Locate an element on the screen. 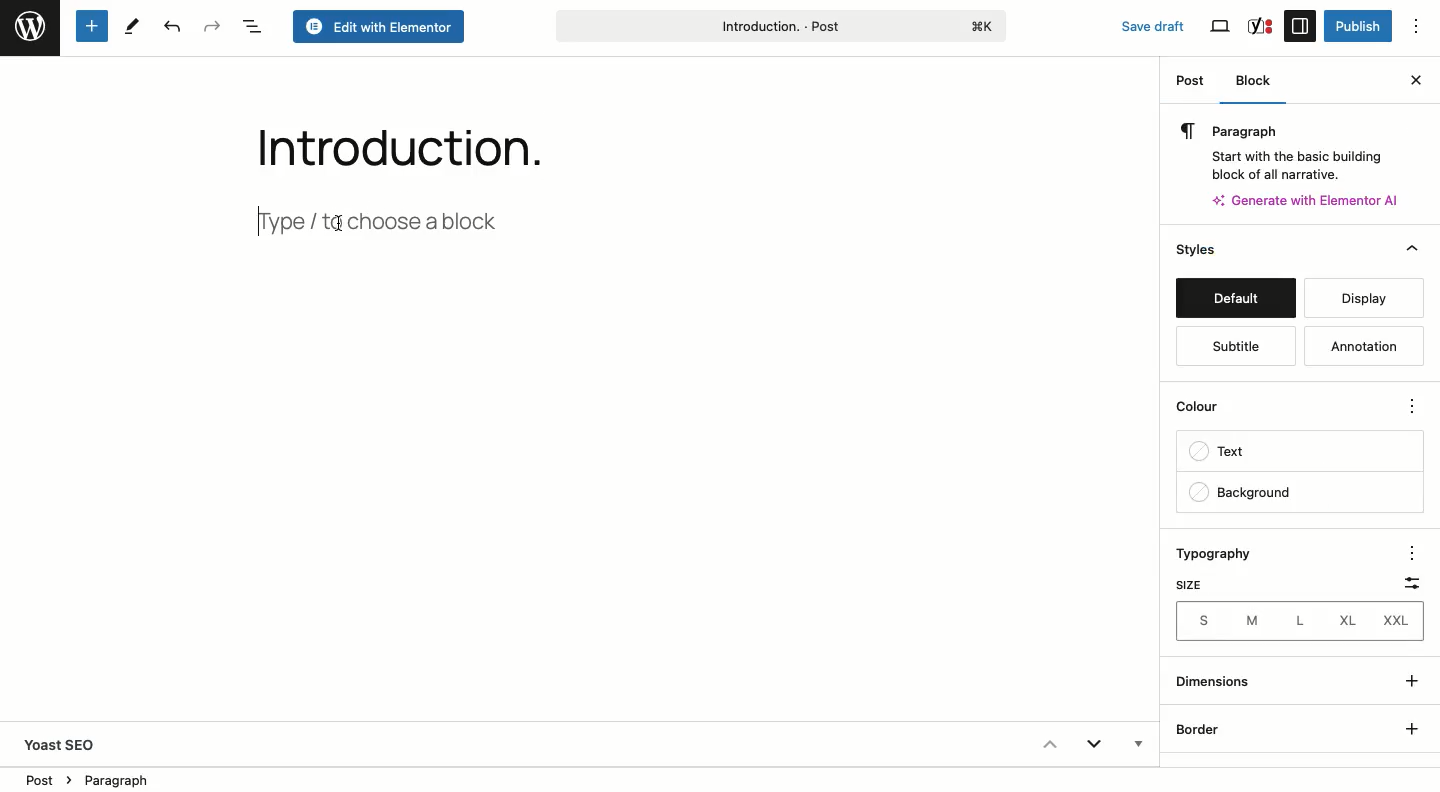 The width and height of the screenshot is (1440, 792). Size is located at coordinates (1187, 585).